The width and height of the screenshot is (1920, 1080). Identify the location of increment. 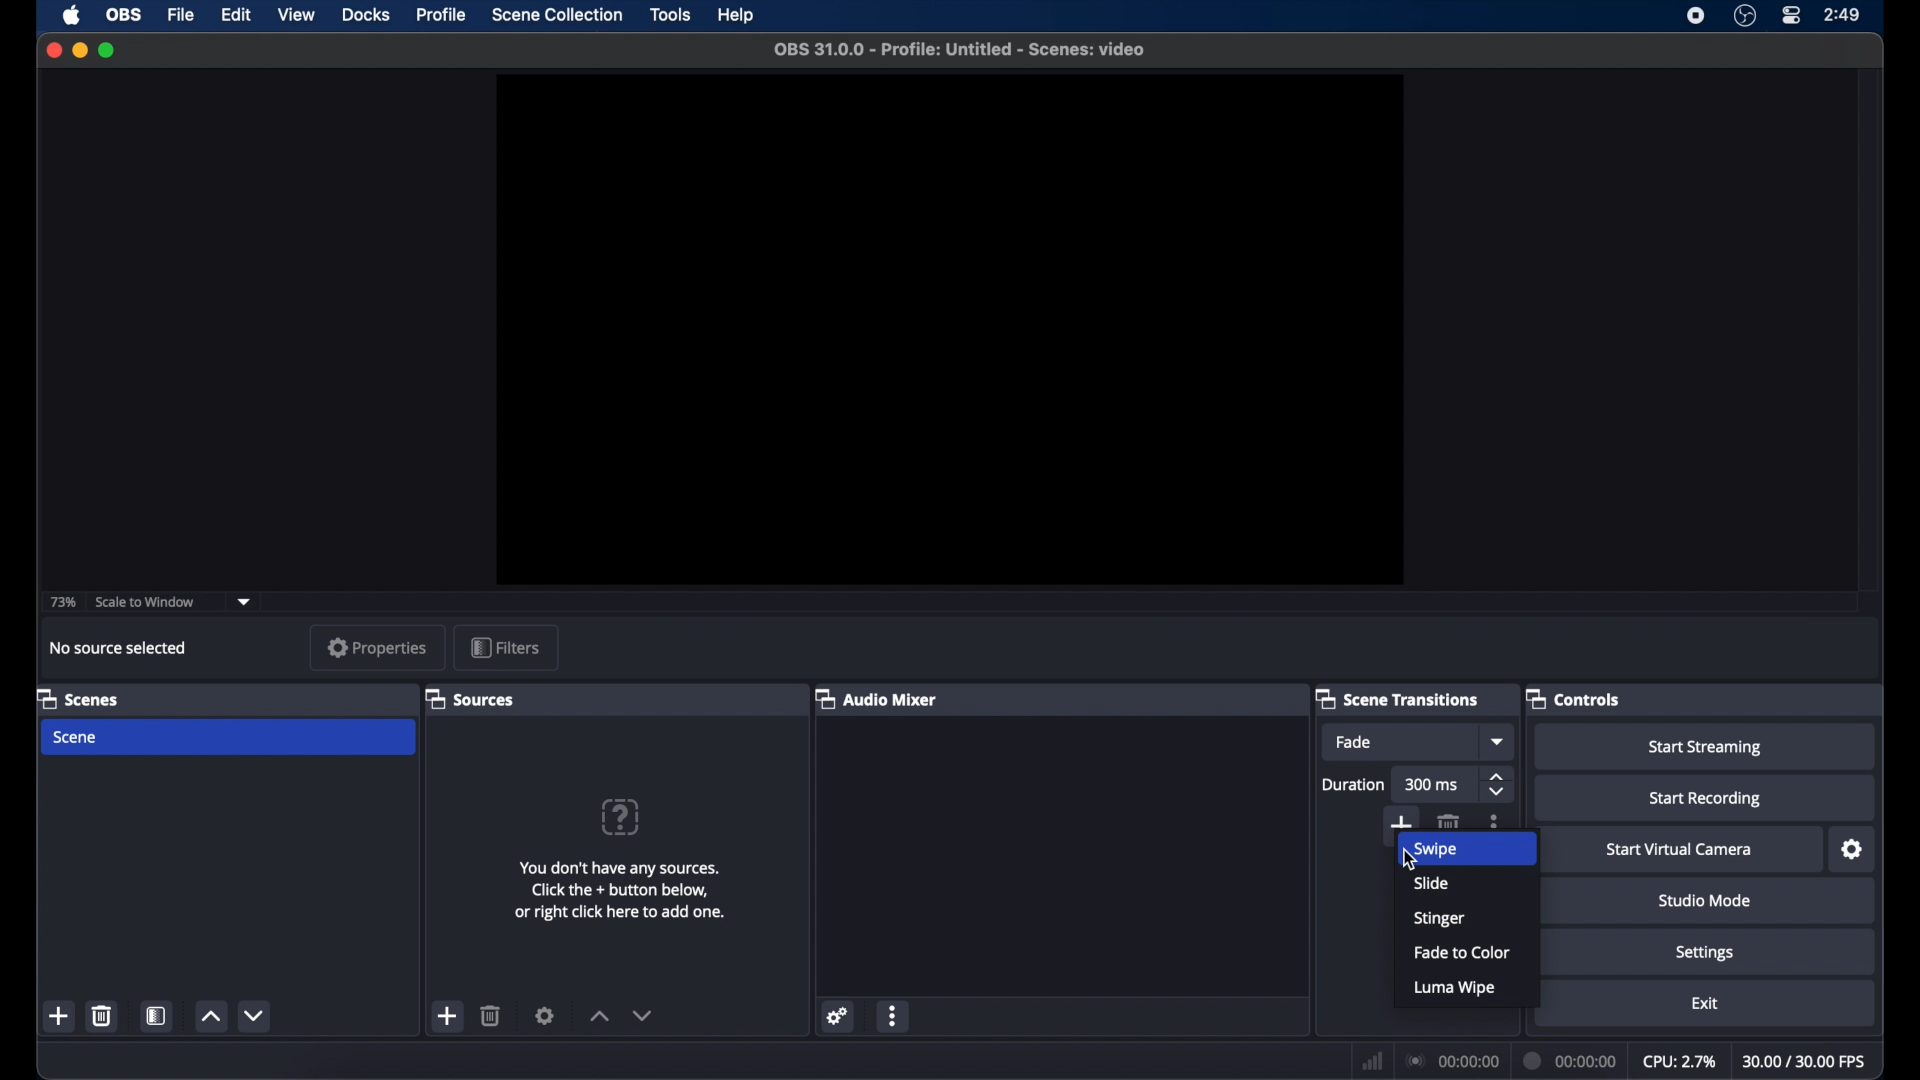
(210, 1017).